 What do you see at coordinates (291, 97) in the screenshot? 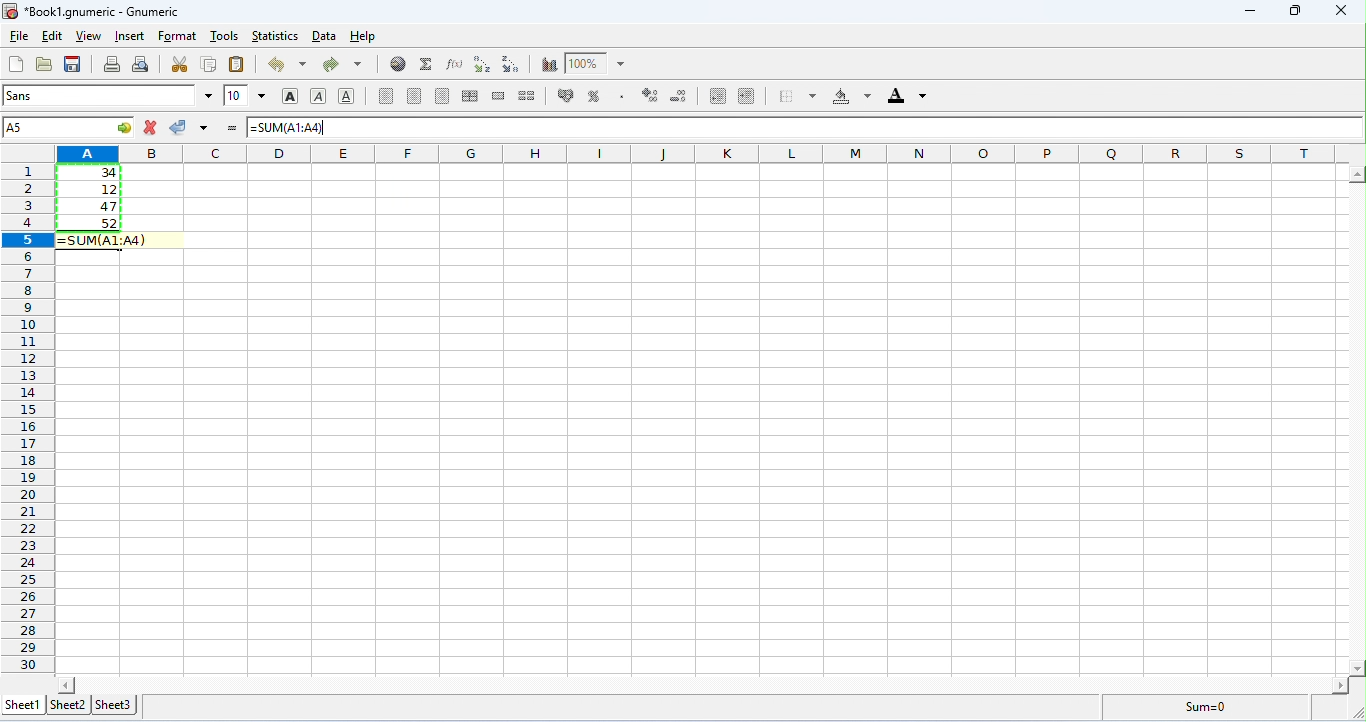
I see `bold` at bounding box center [291, 97].